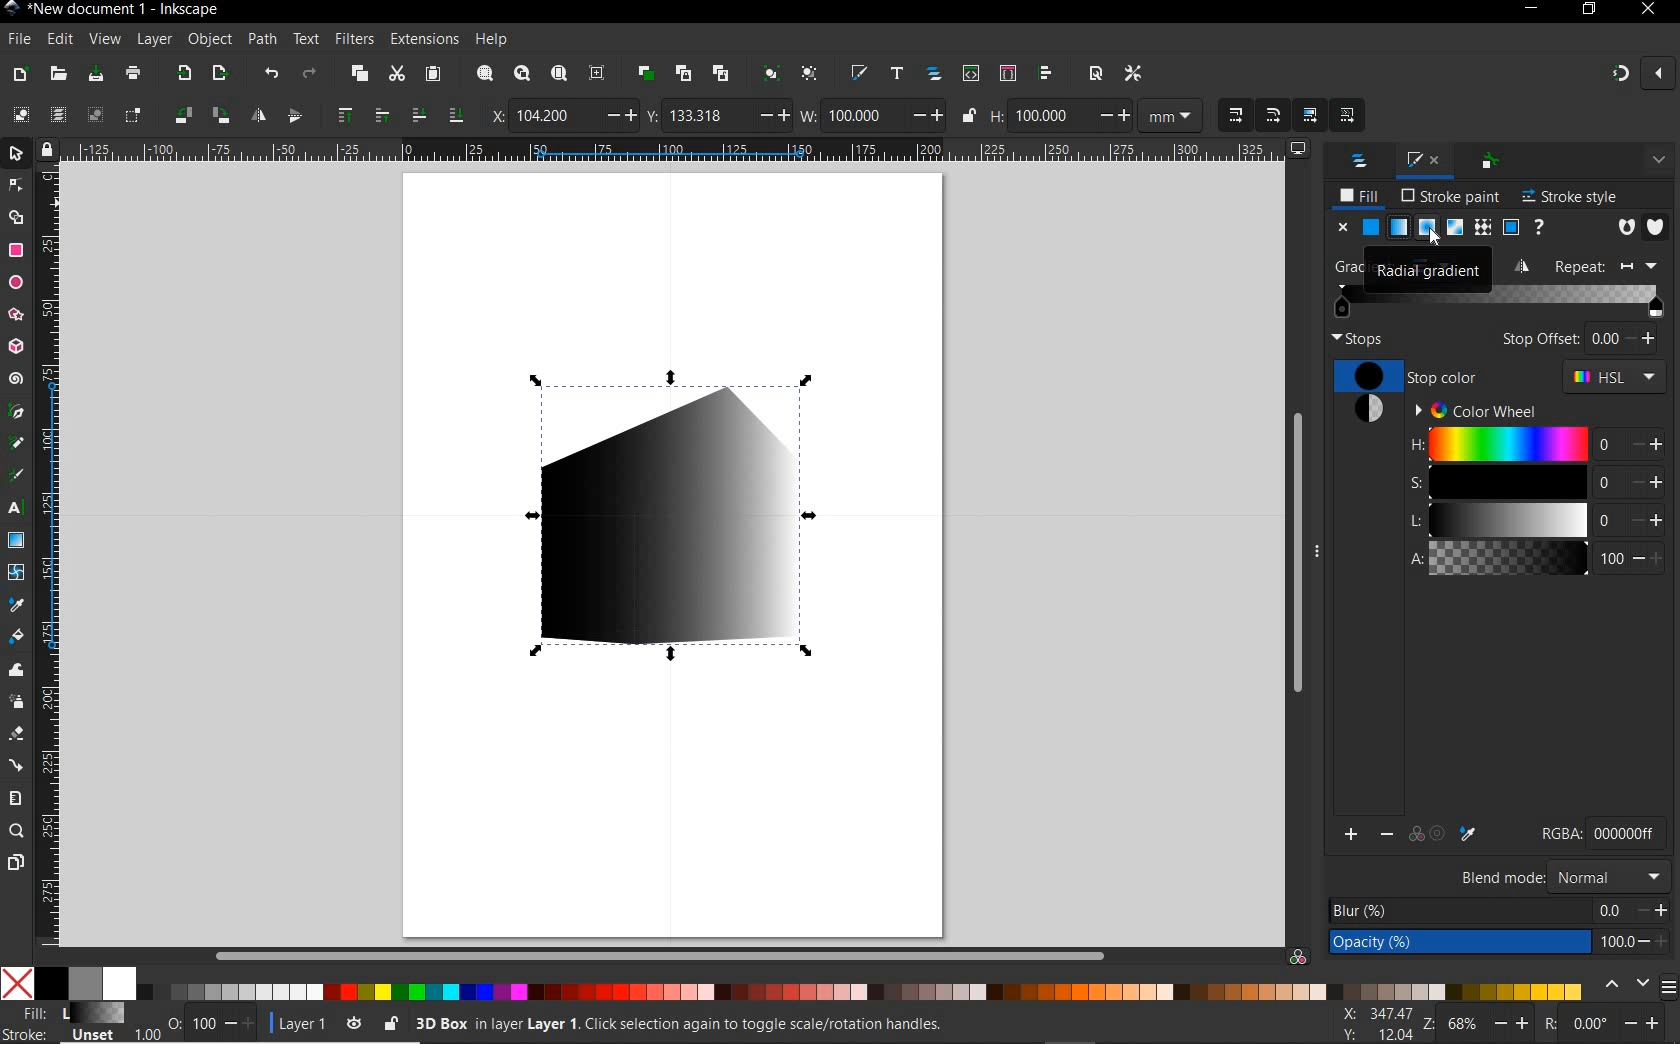 The height and width of the screenshot is (1044, 1680). What do you see at coordinates (1669, 986) in the screenshot?
I see `menu` at bounding box center [1669, 986].